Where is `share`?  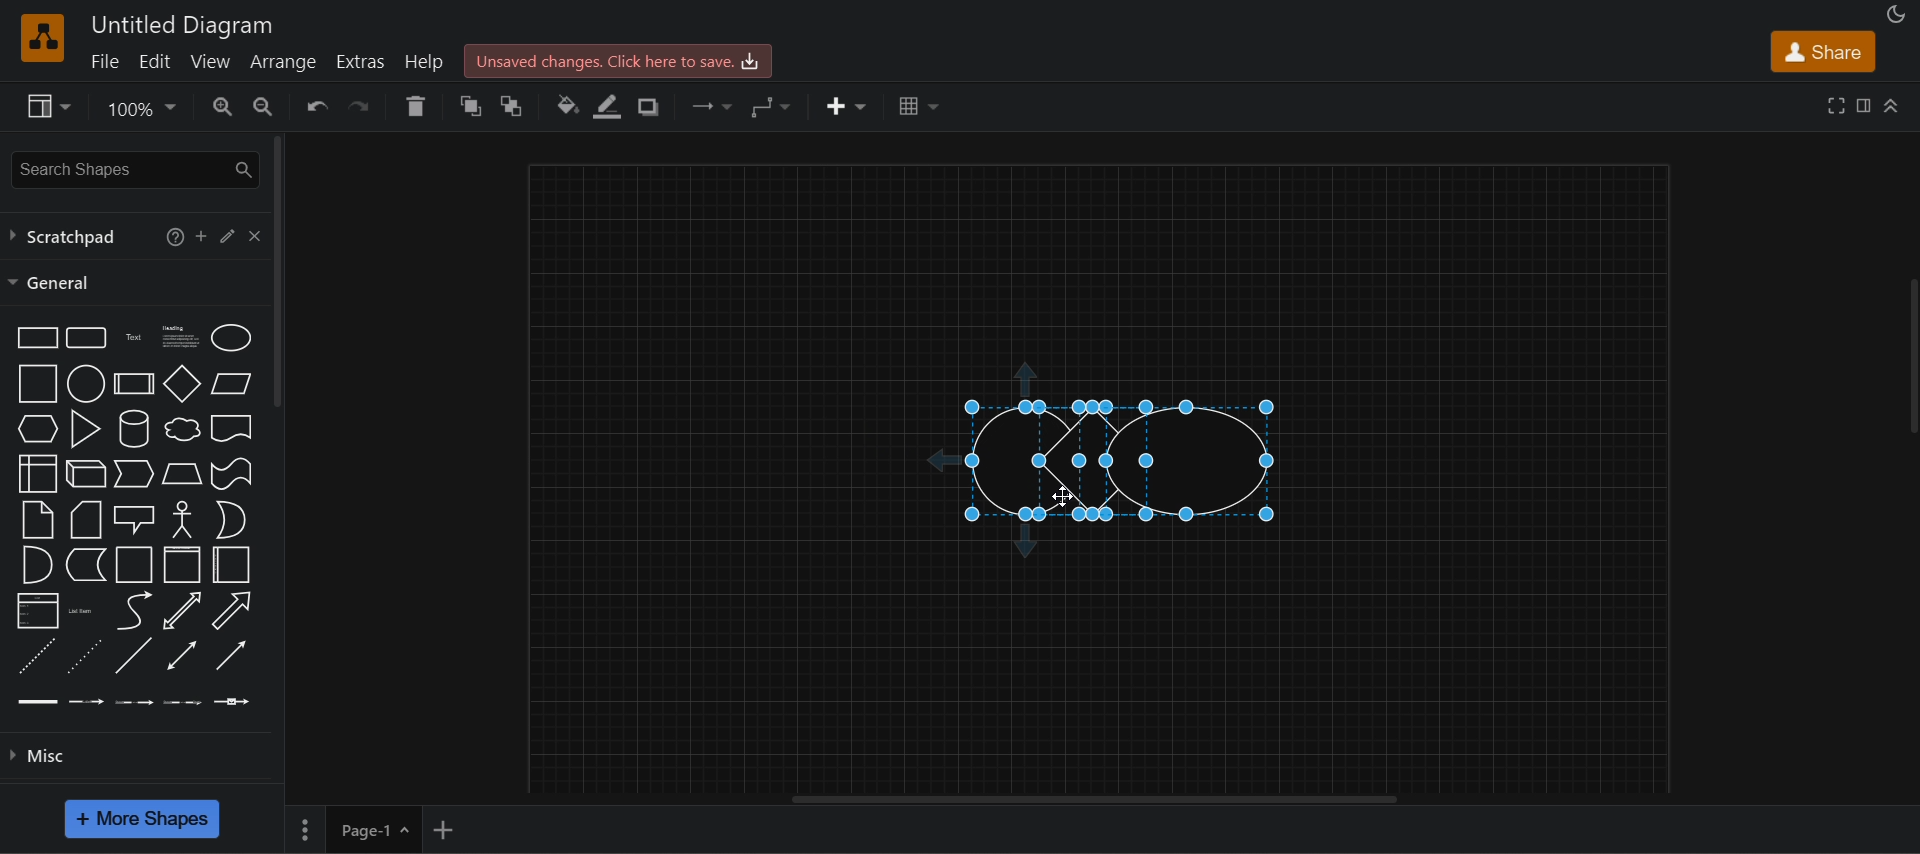
share is located at coordinates (1822, 52).